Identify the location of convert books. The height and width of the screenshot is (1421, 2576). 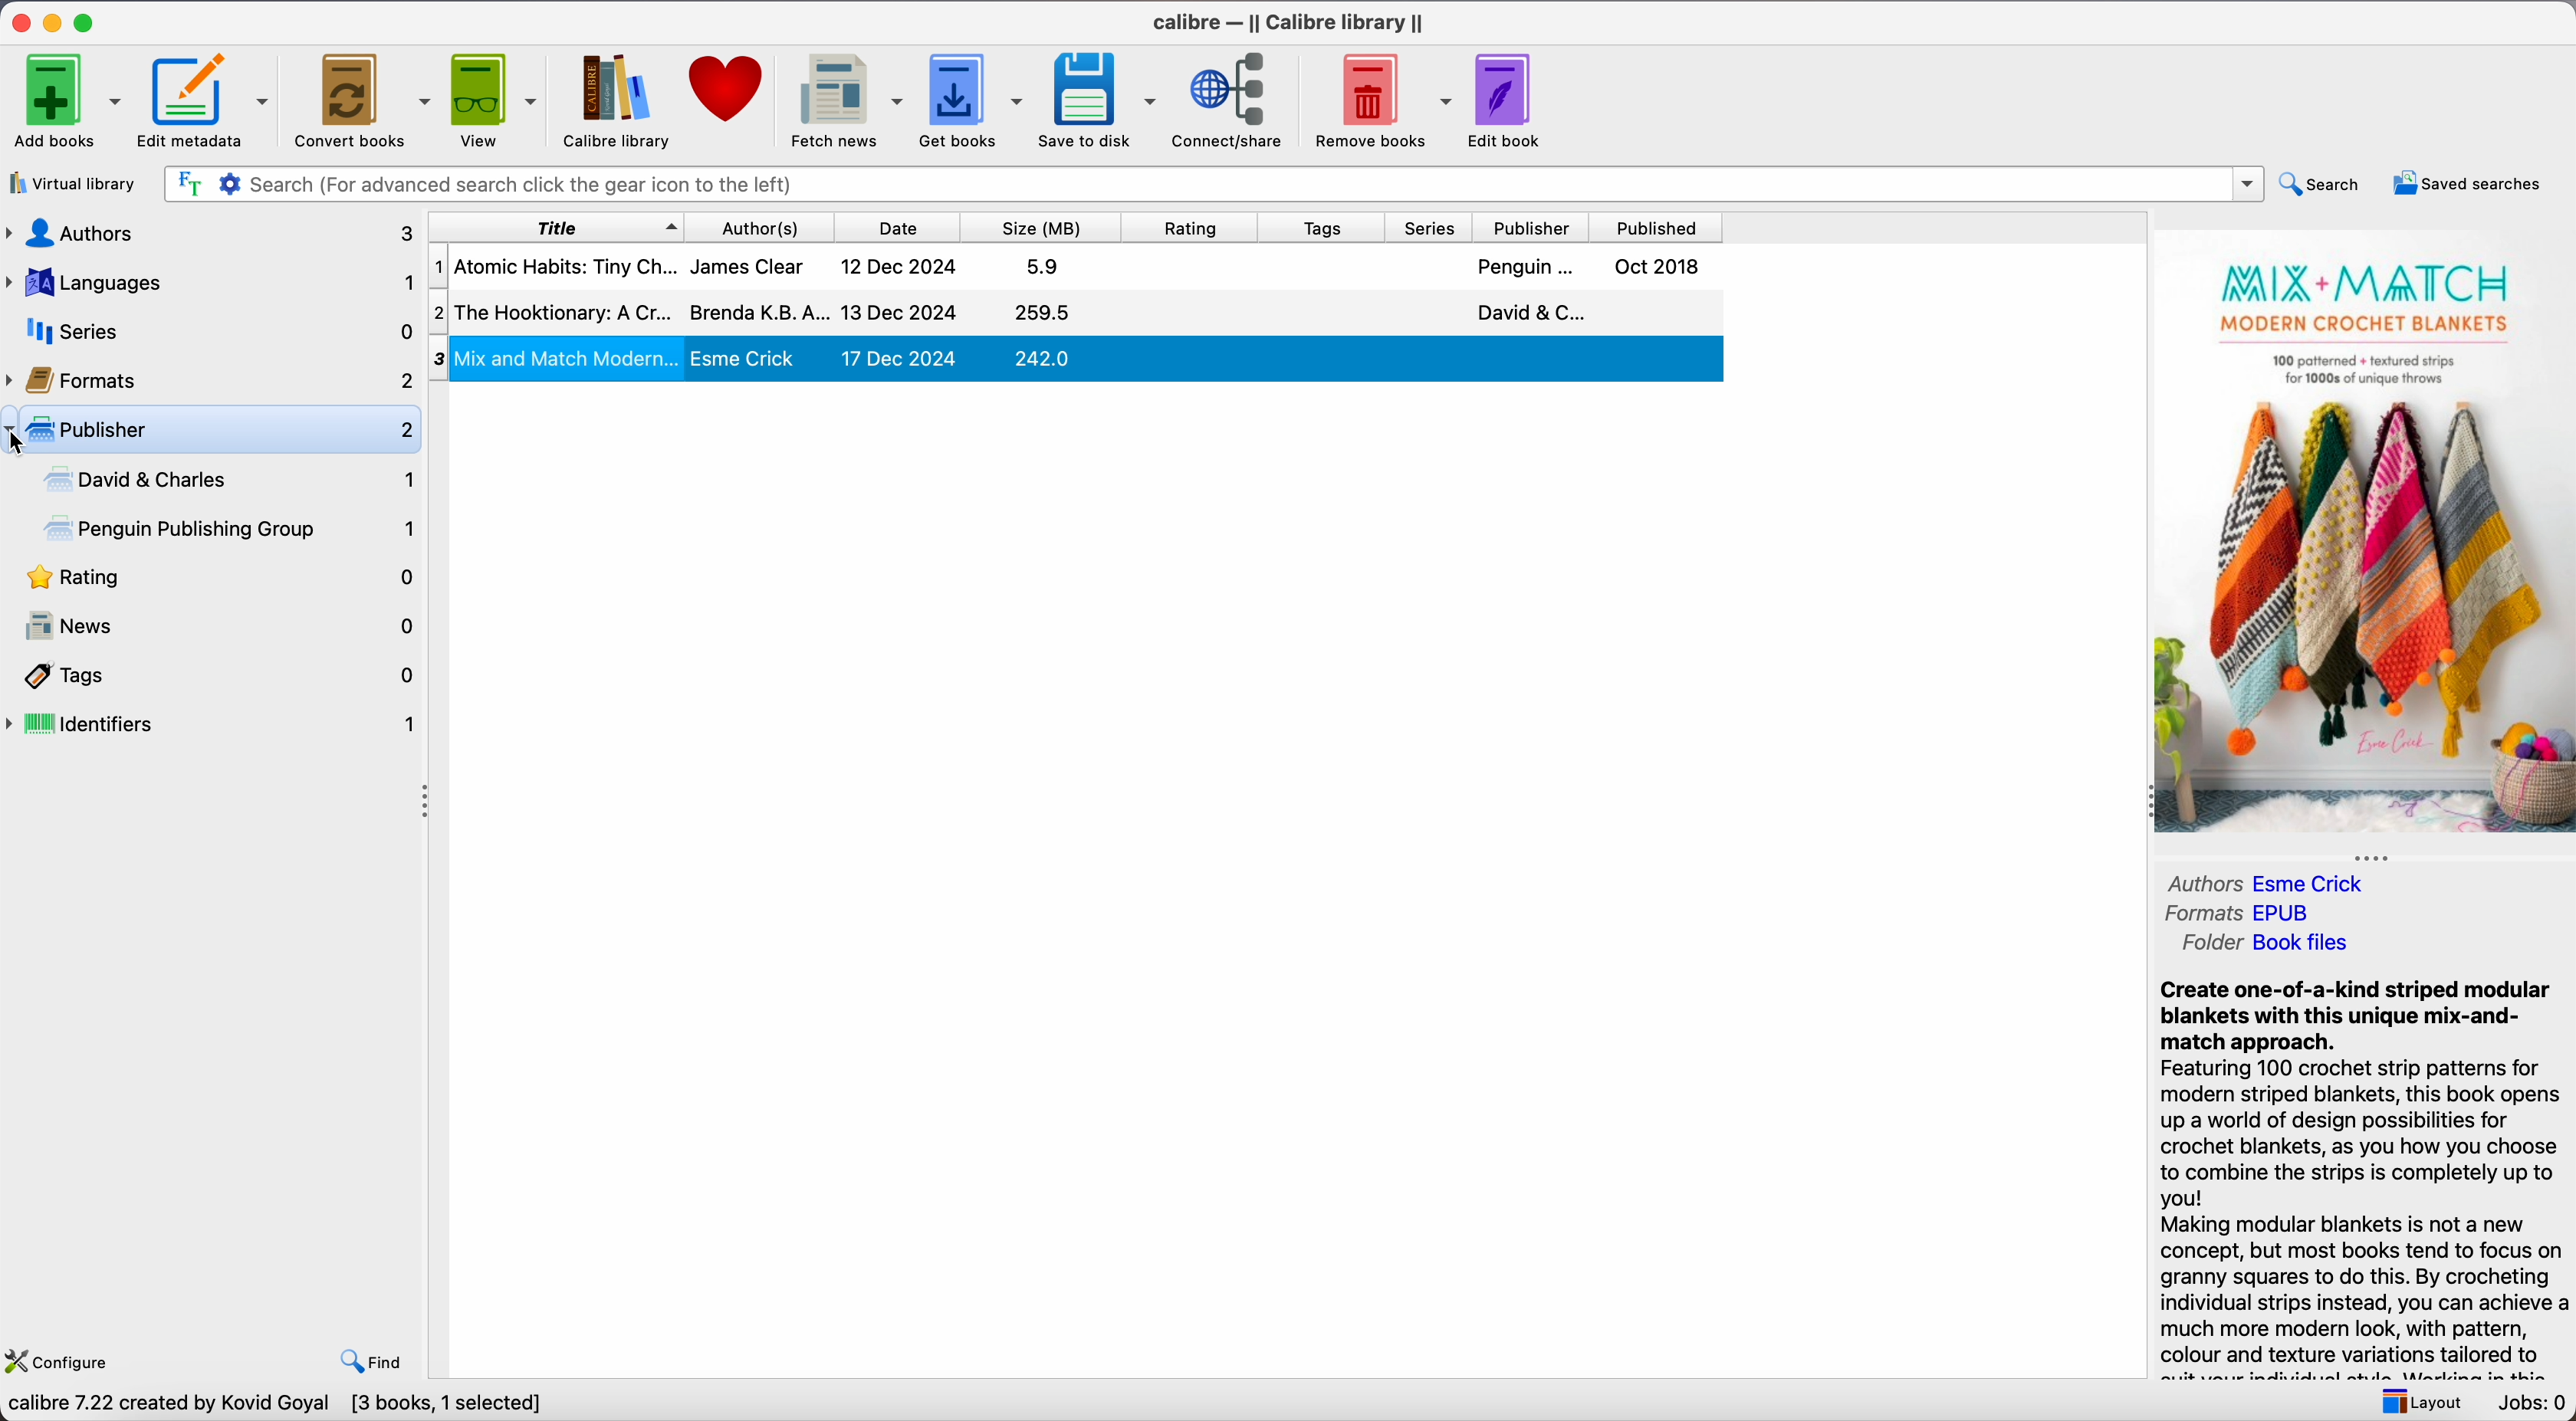
(362, 98).